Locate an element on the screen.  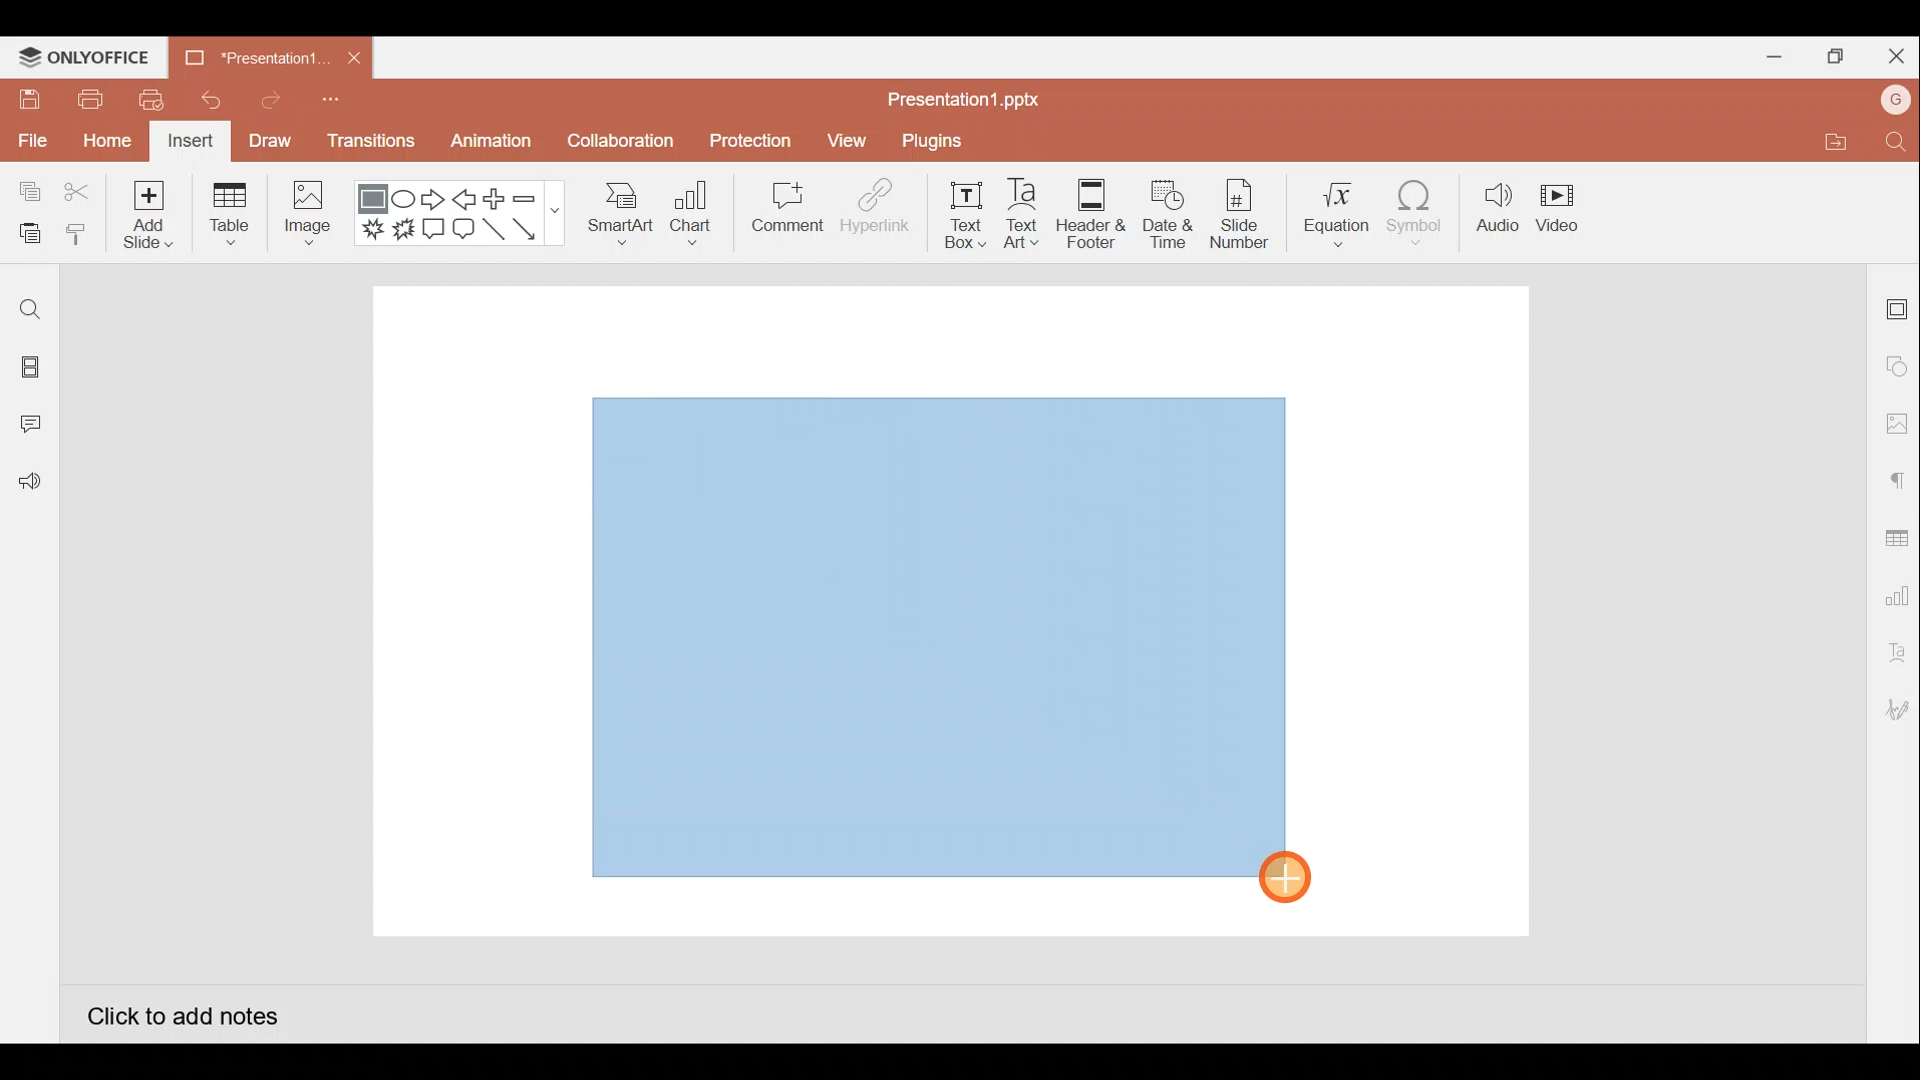
Add slide is located at coordinates (145, 210).